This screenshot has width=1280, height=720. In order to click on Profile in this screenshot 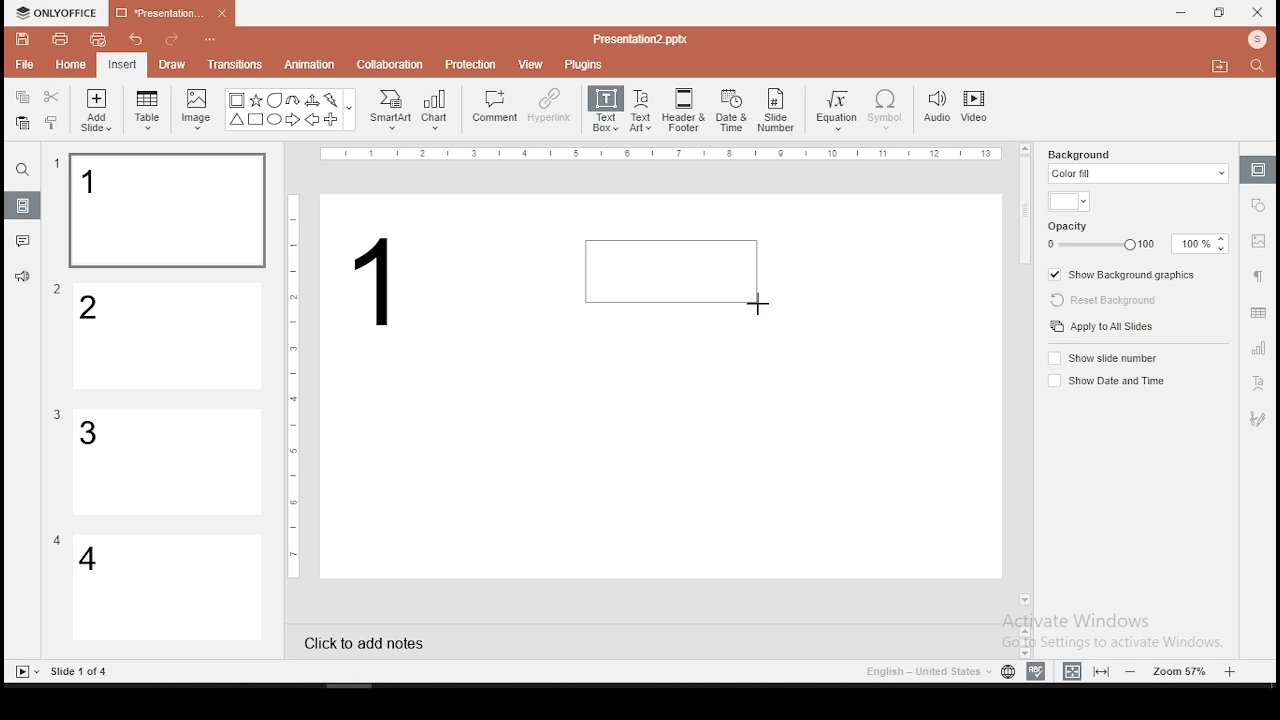, I will do `click(1259, 40)`.